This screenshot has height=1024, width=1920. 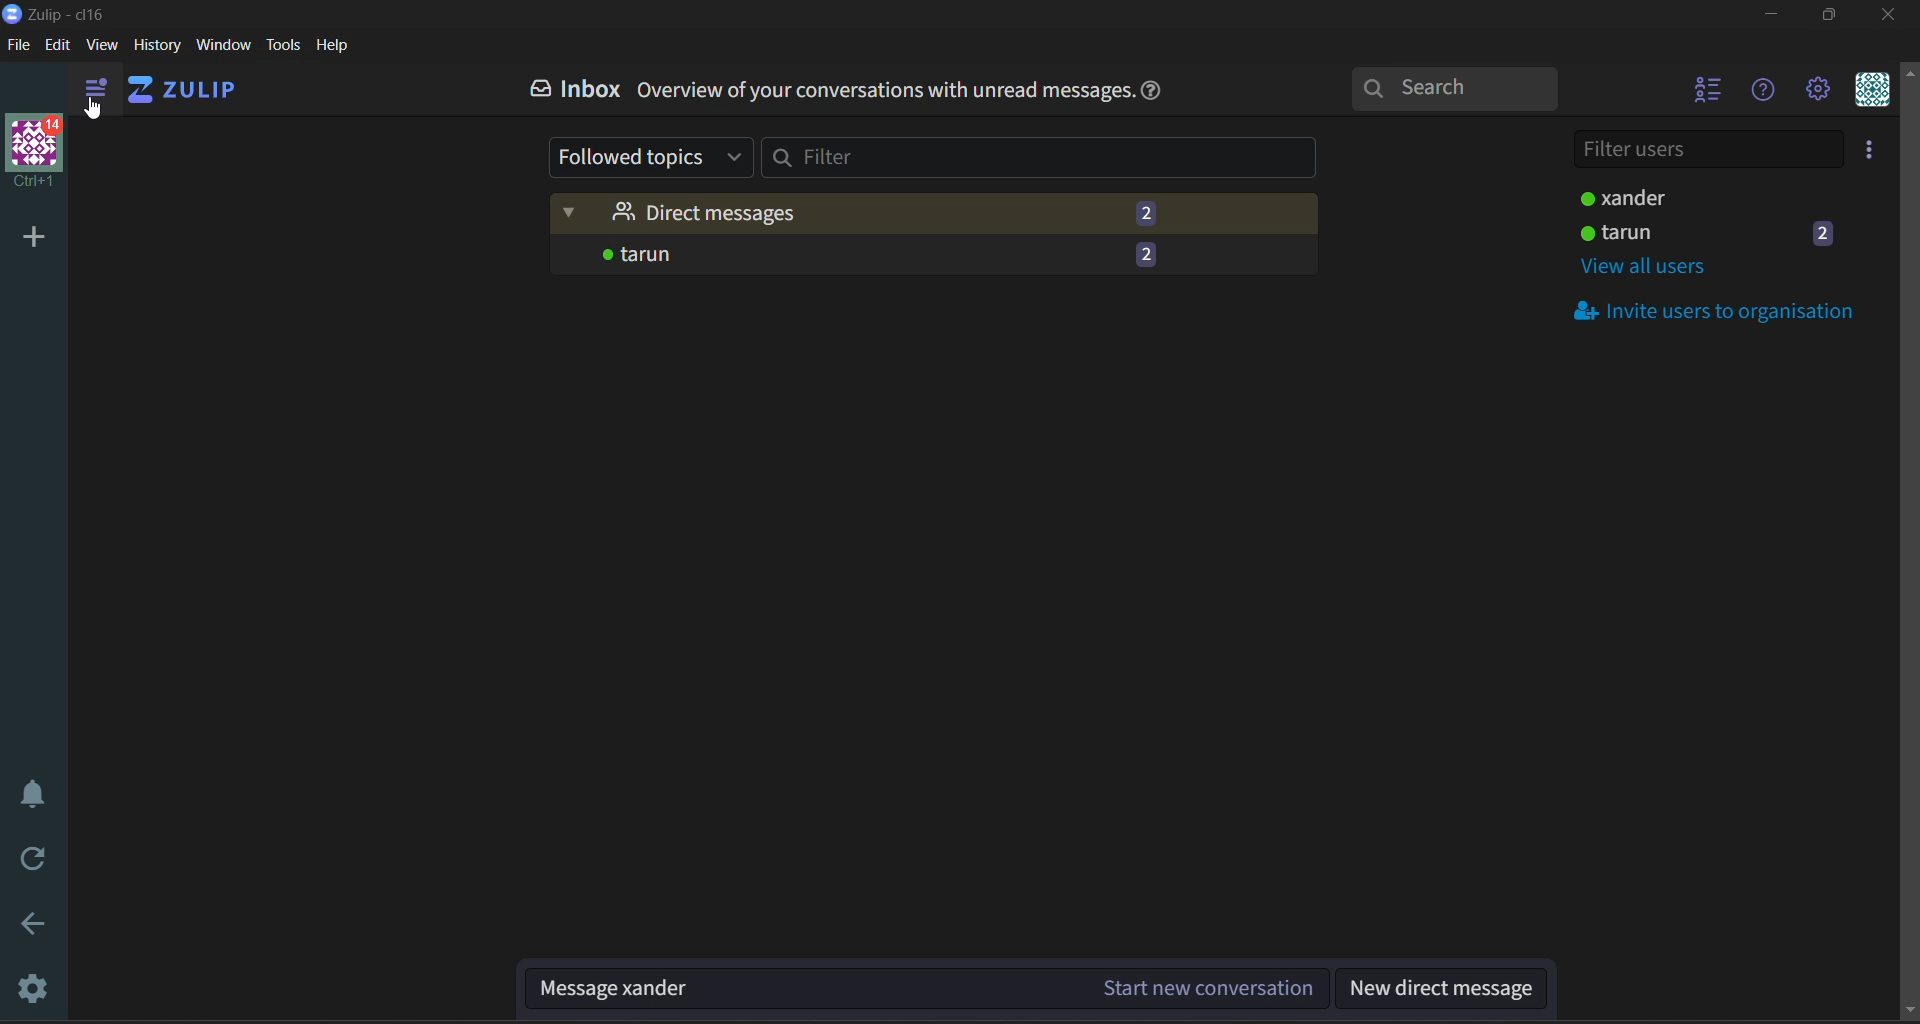 I want to click on Scroll bar, so click(x=1908, y=540).